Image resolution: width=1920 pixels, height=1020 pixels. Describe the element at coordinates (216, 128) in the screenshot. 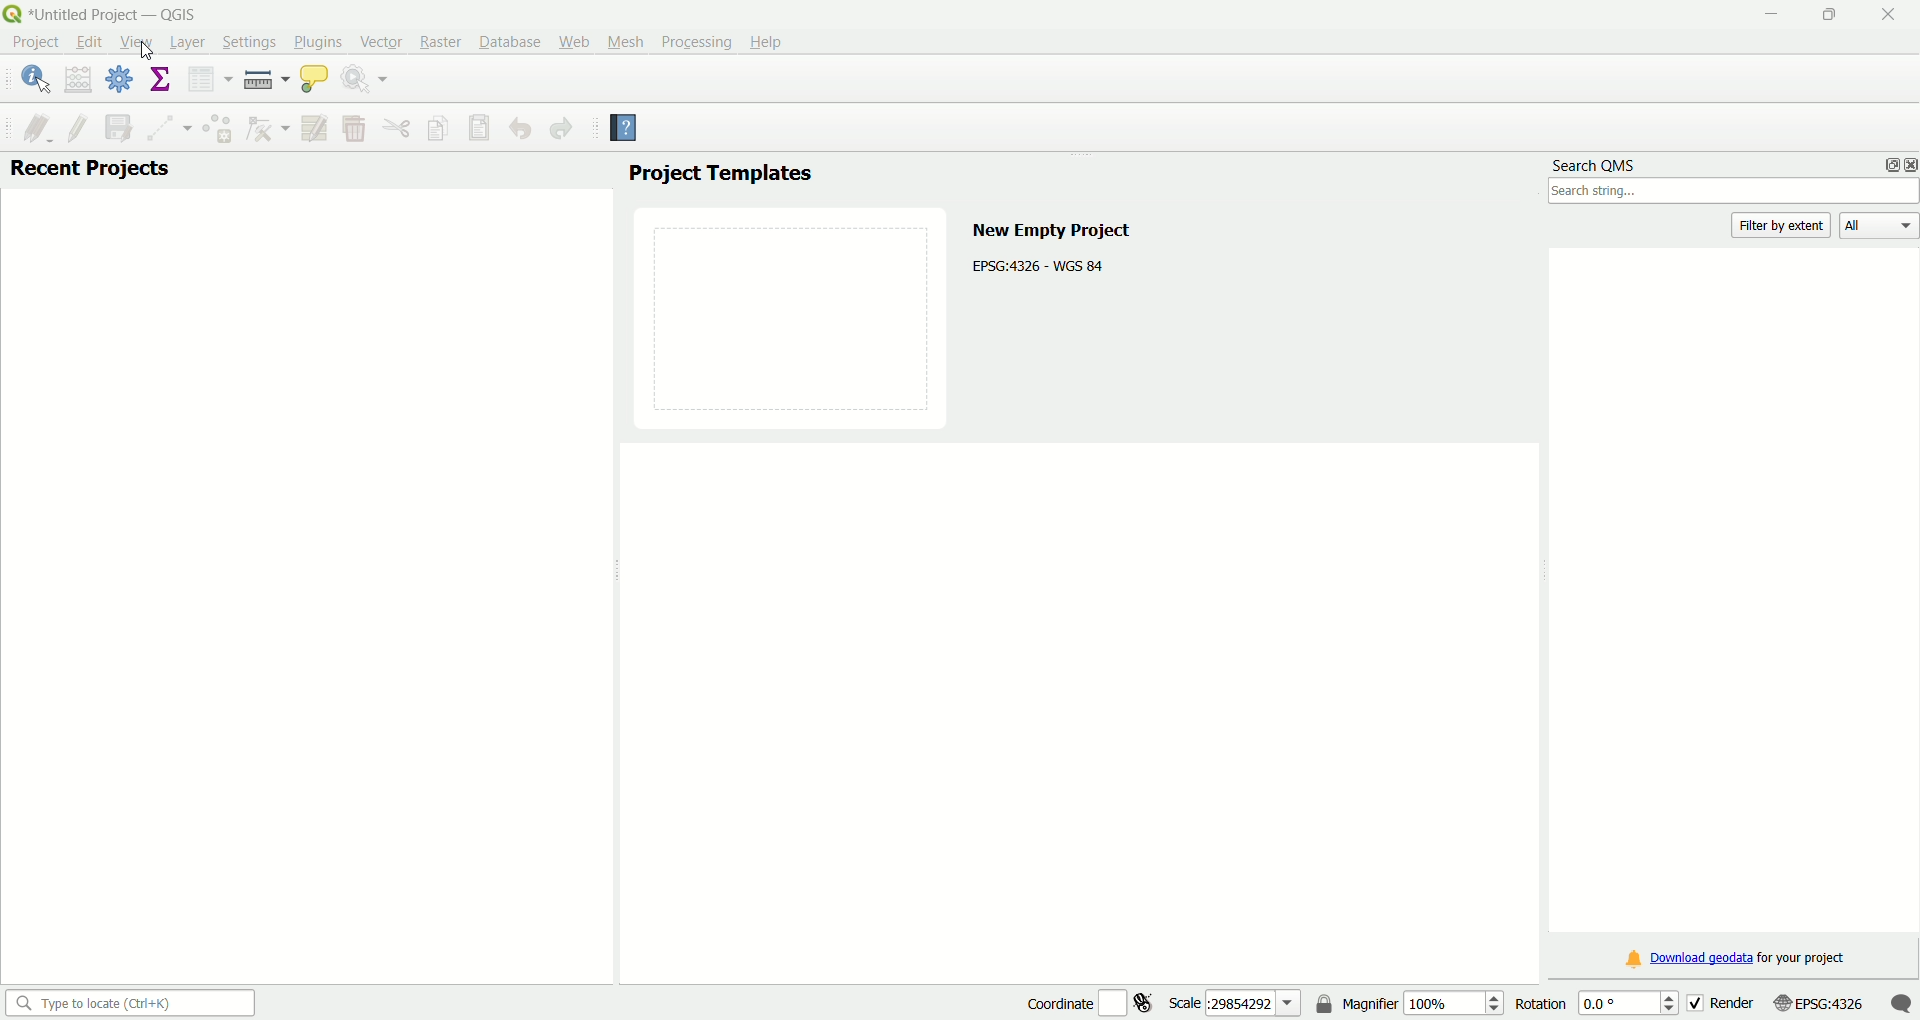

I see `add feature` at that location.